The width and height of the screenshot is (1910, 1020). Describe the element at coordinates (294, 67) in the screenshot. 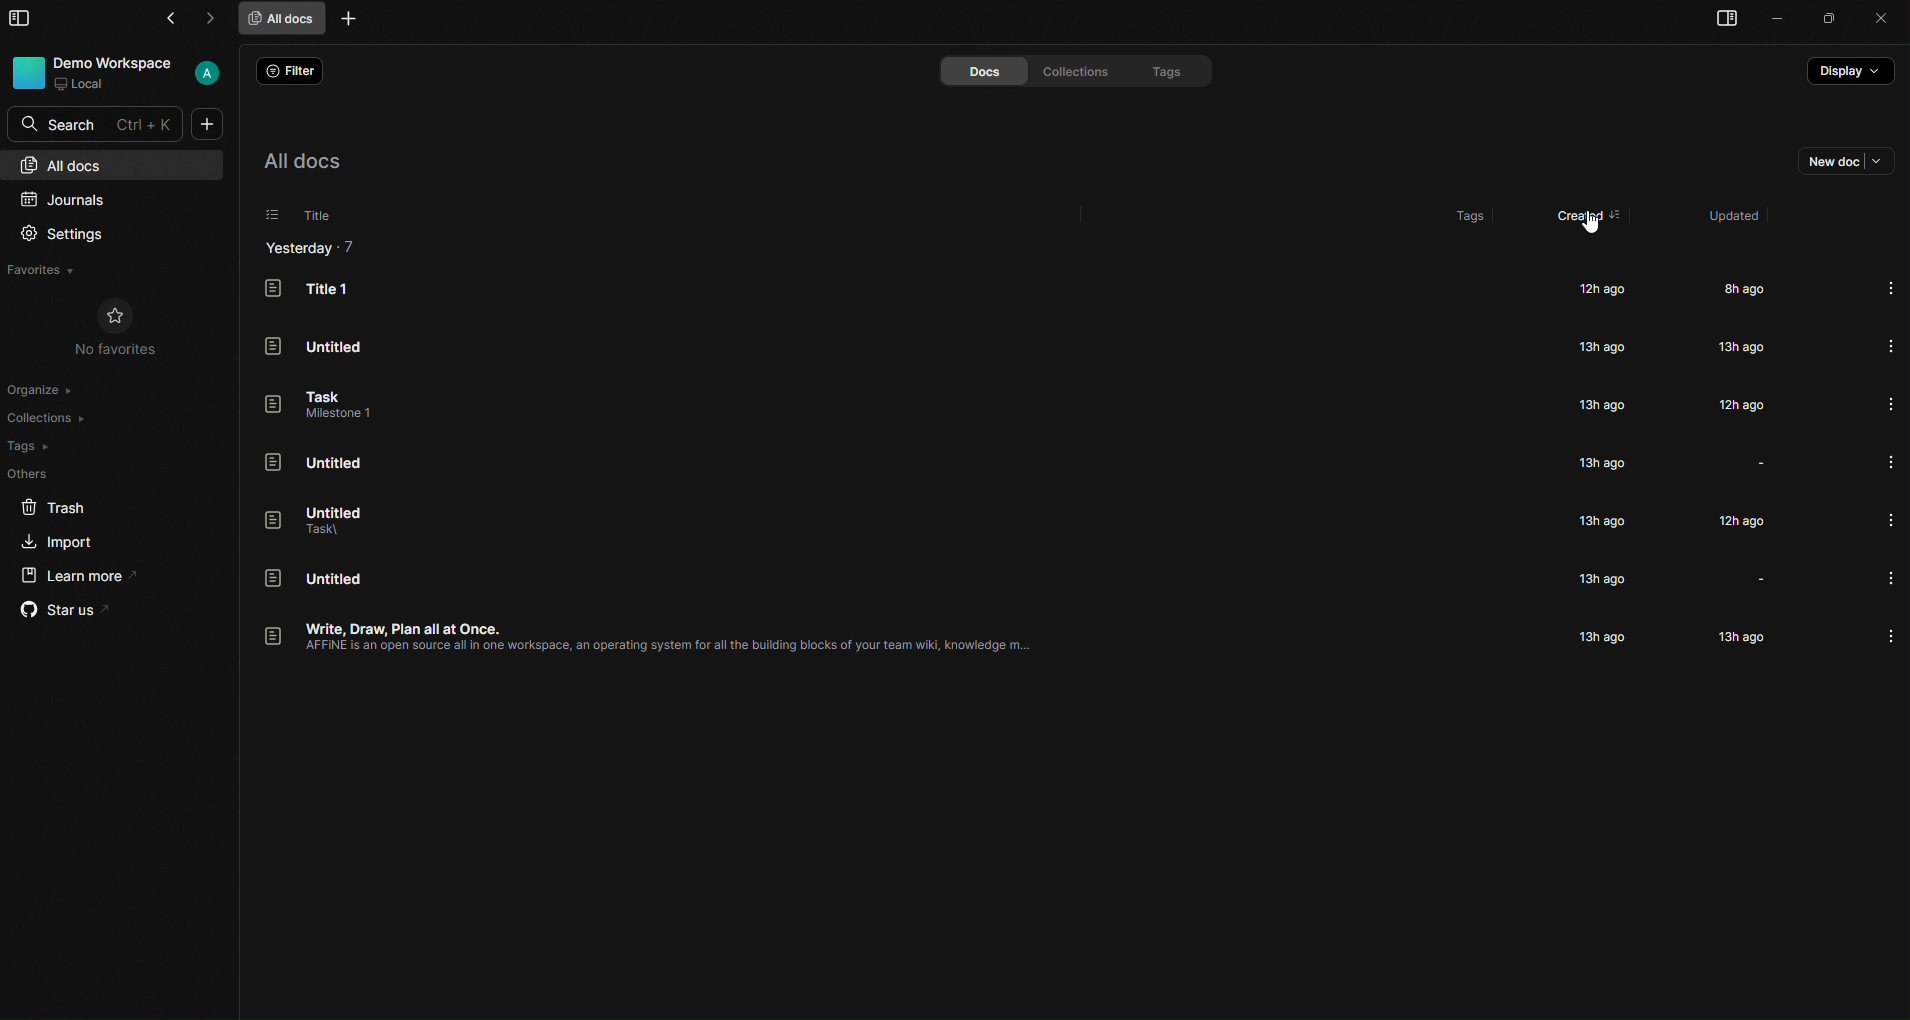

I see `filter` at that location.